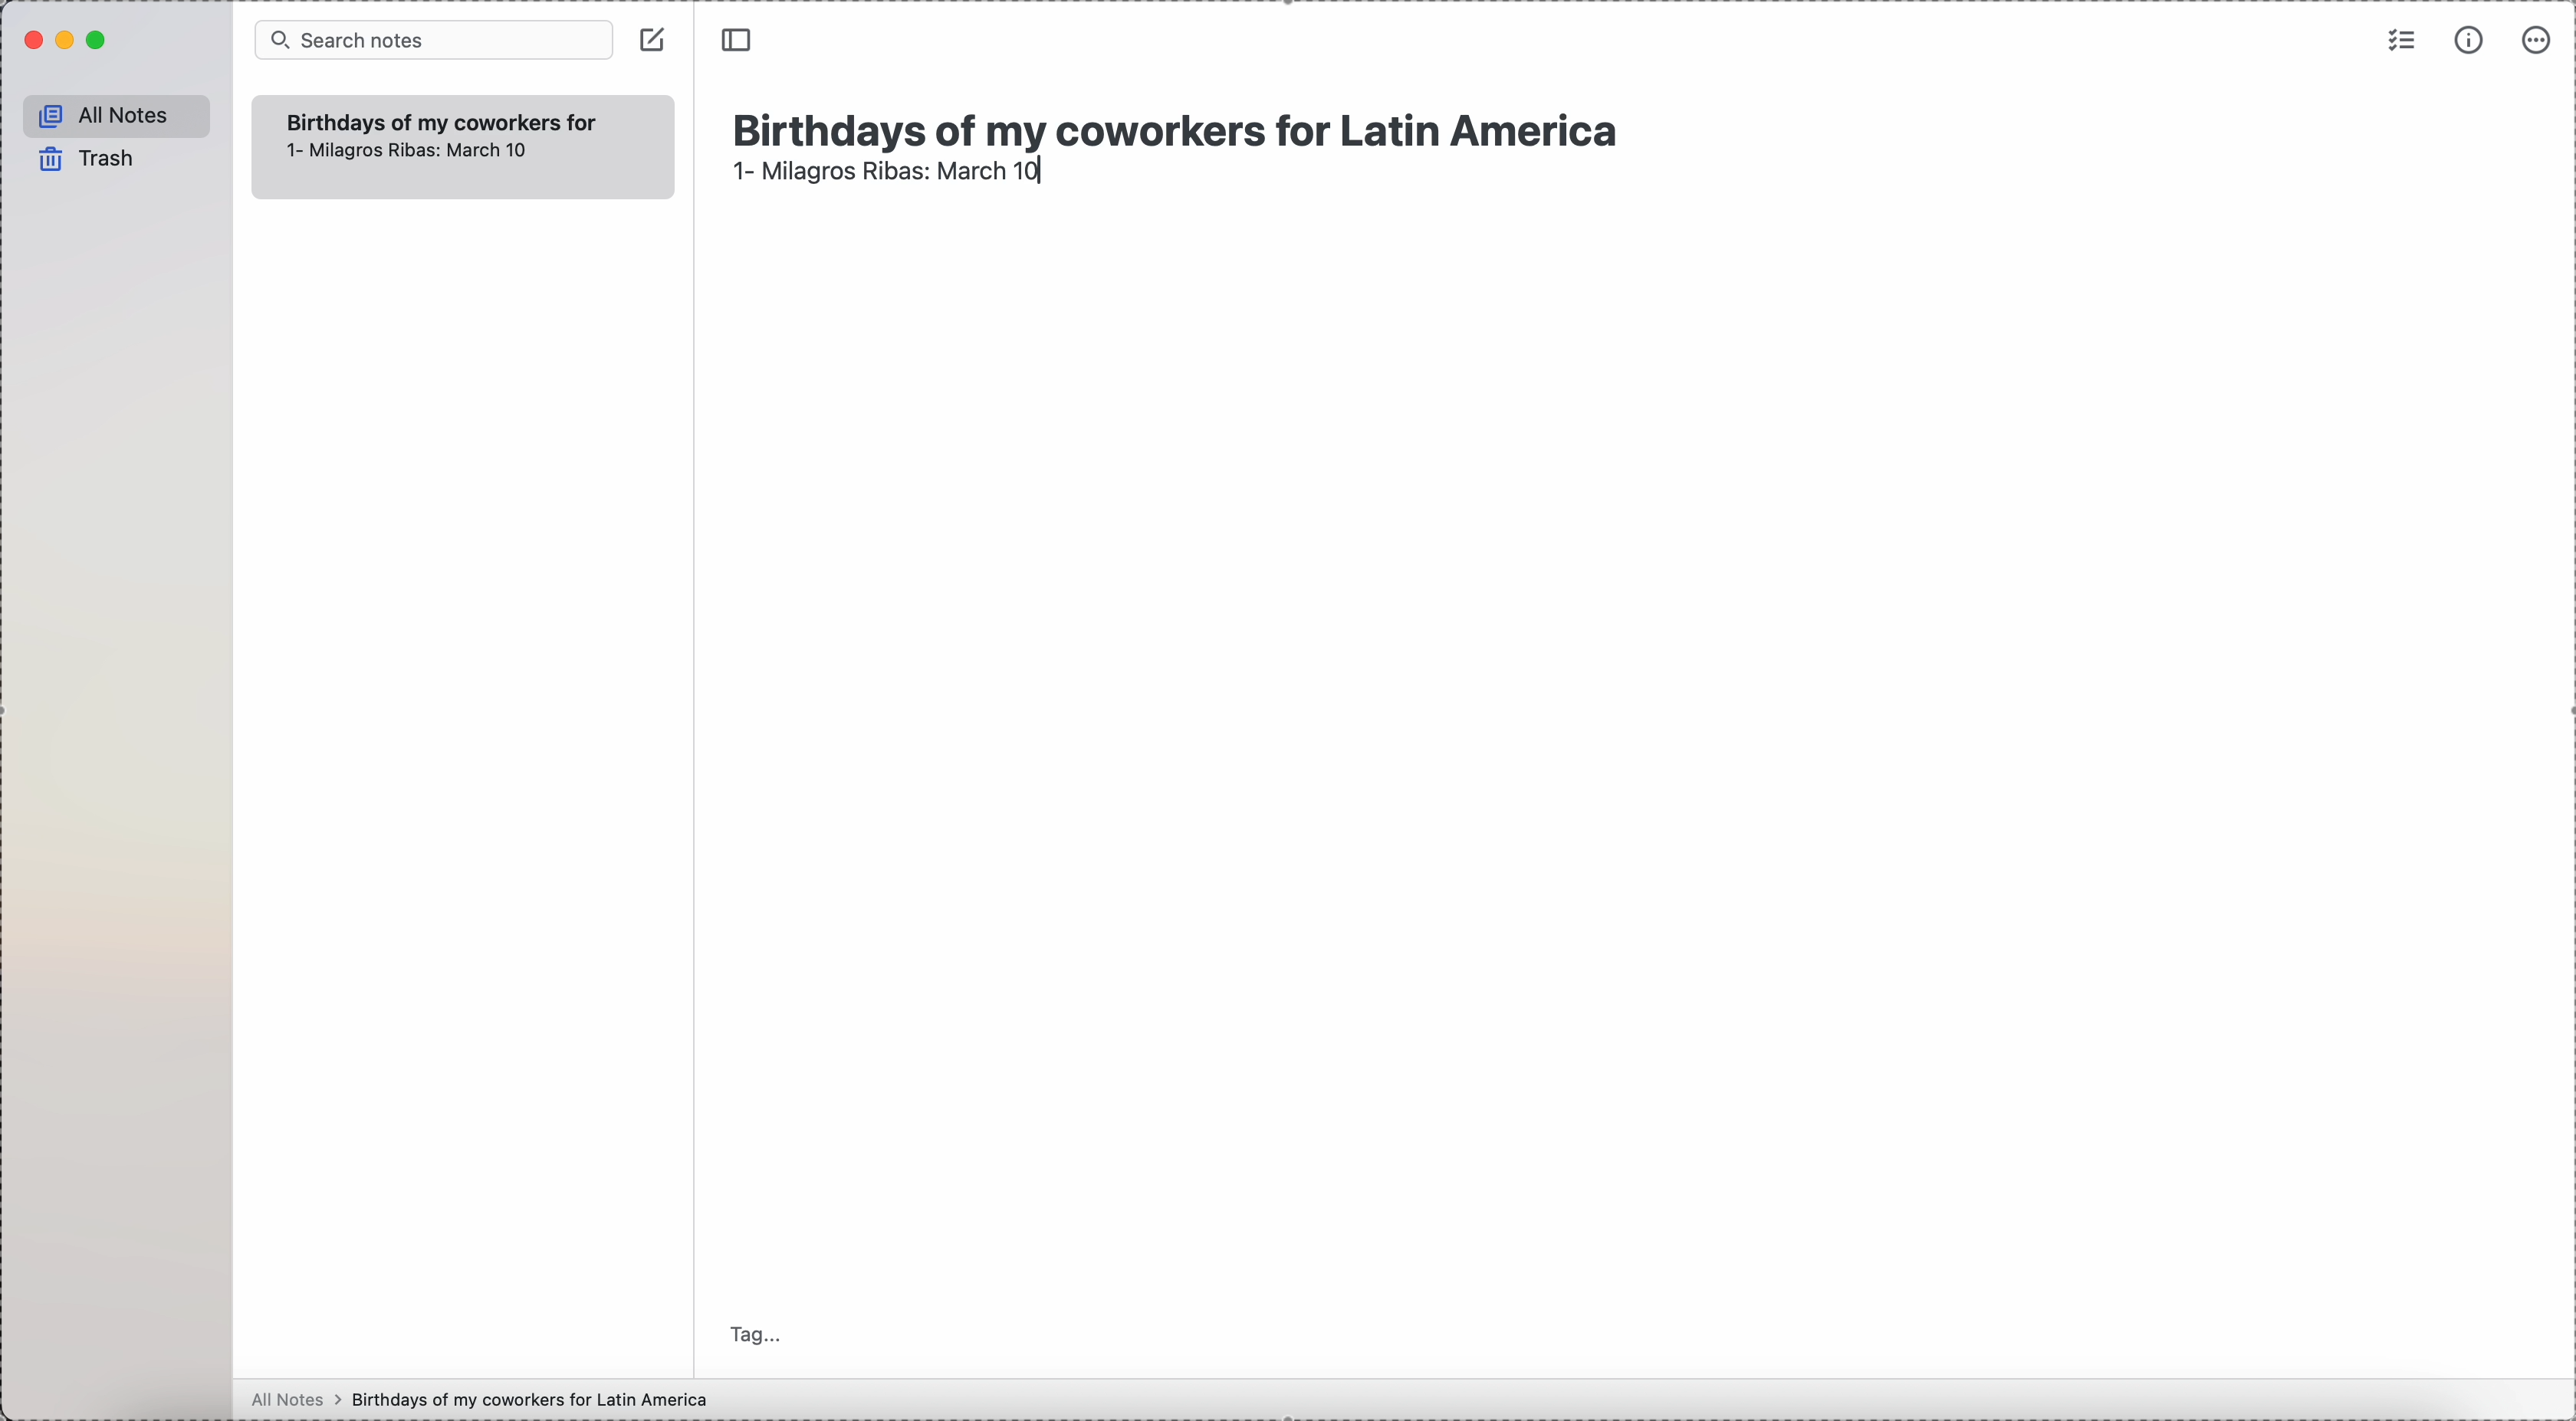 Image resolution: width=2576 pixels, height=1421 pixels. I want to click on Birthdays of my coworkers for Latin America, so click(1185, 123).